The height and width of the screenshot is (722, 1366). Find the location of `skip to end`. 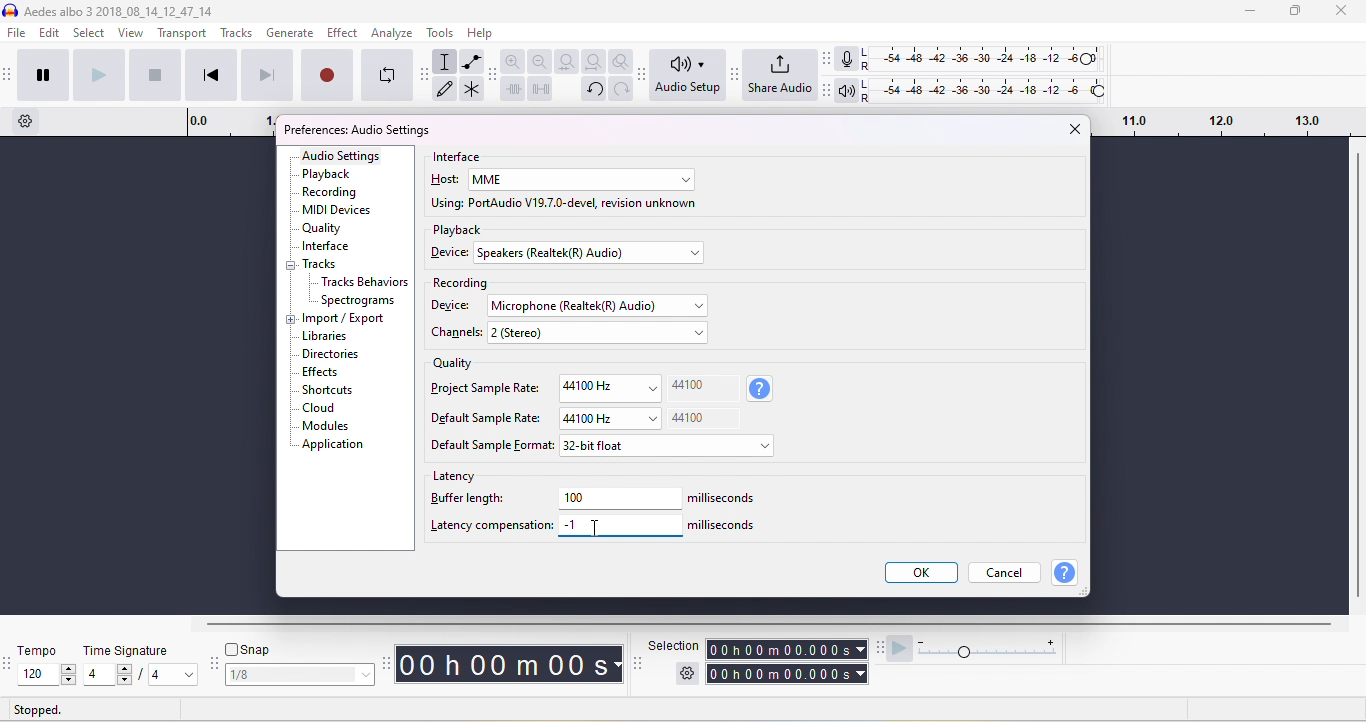

skip to end is located at coordinates (266, 74).